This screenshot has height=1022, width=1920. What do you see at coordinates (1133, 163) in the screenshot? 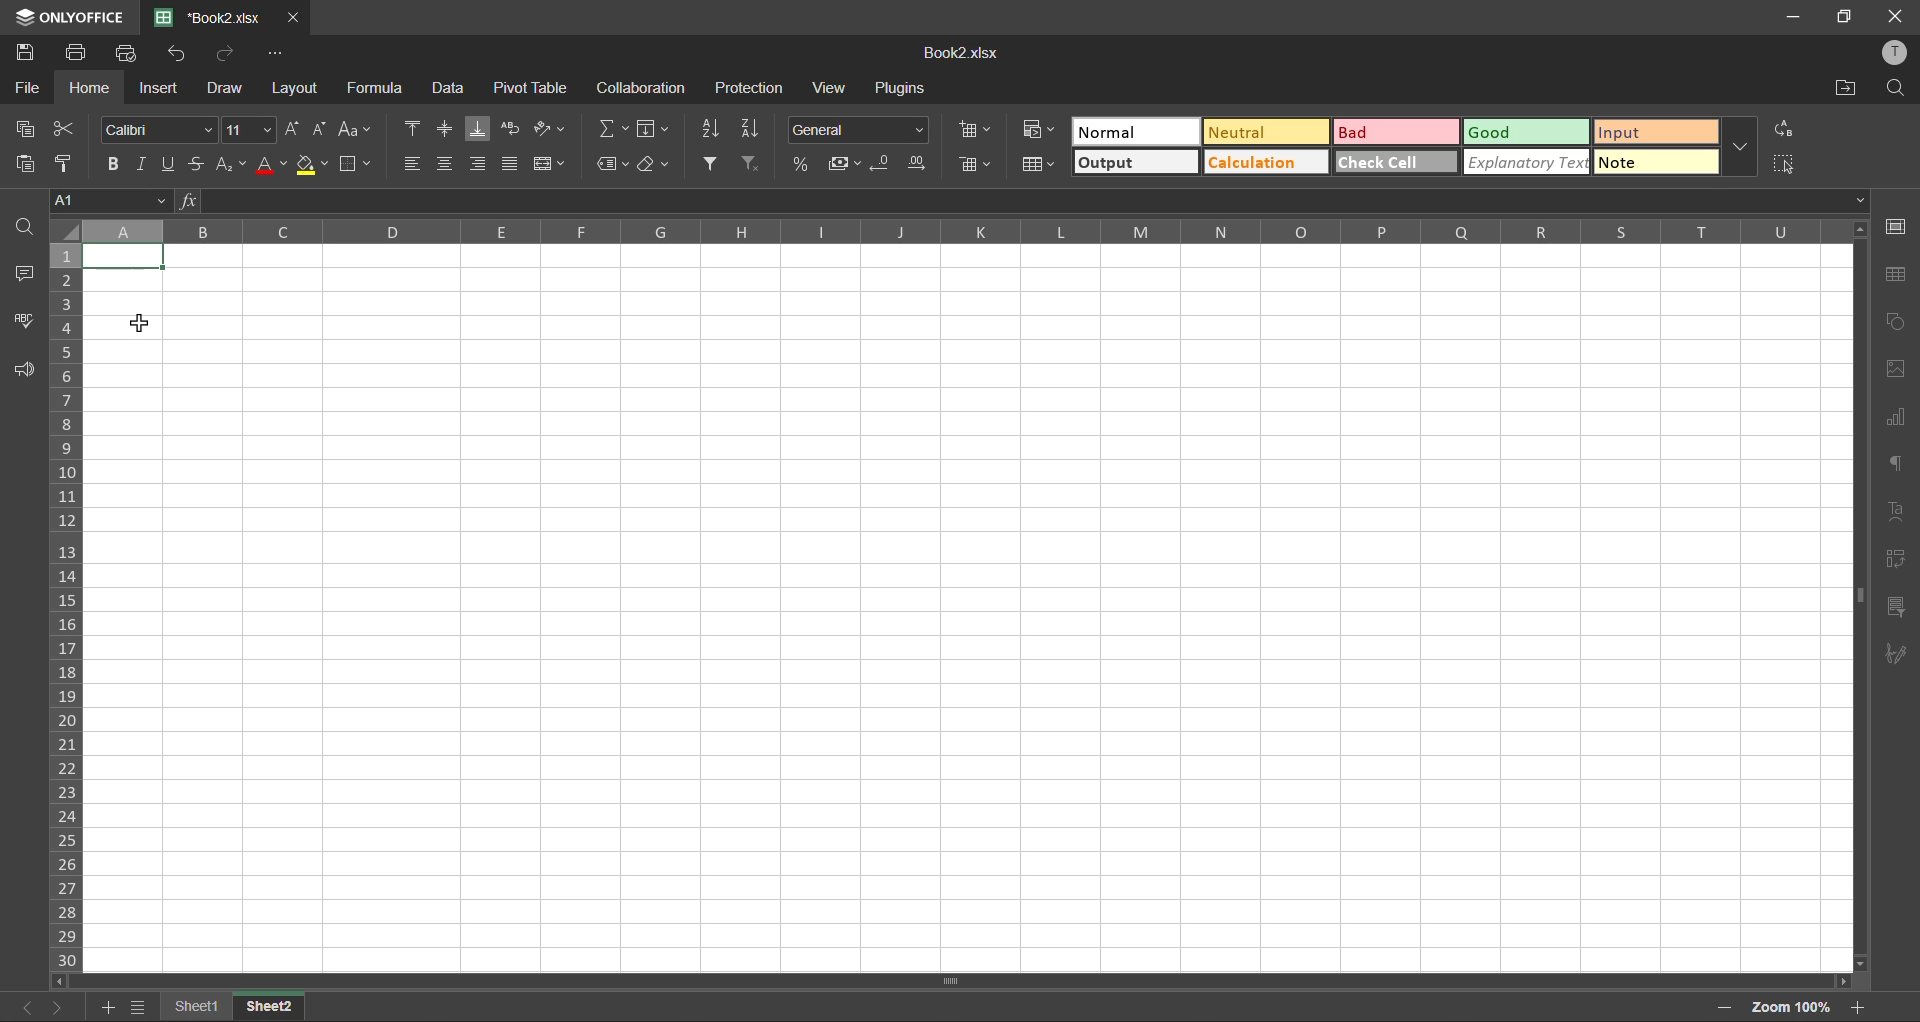
I see `output` at bounding box center [1133, 163].